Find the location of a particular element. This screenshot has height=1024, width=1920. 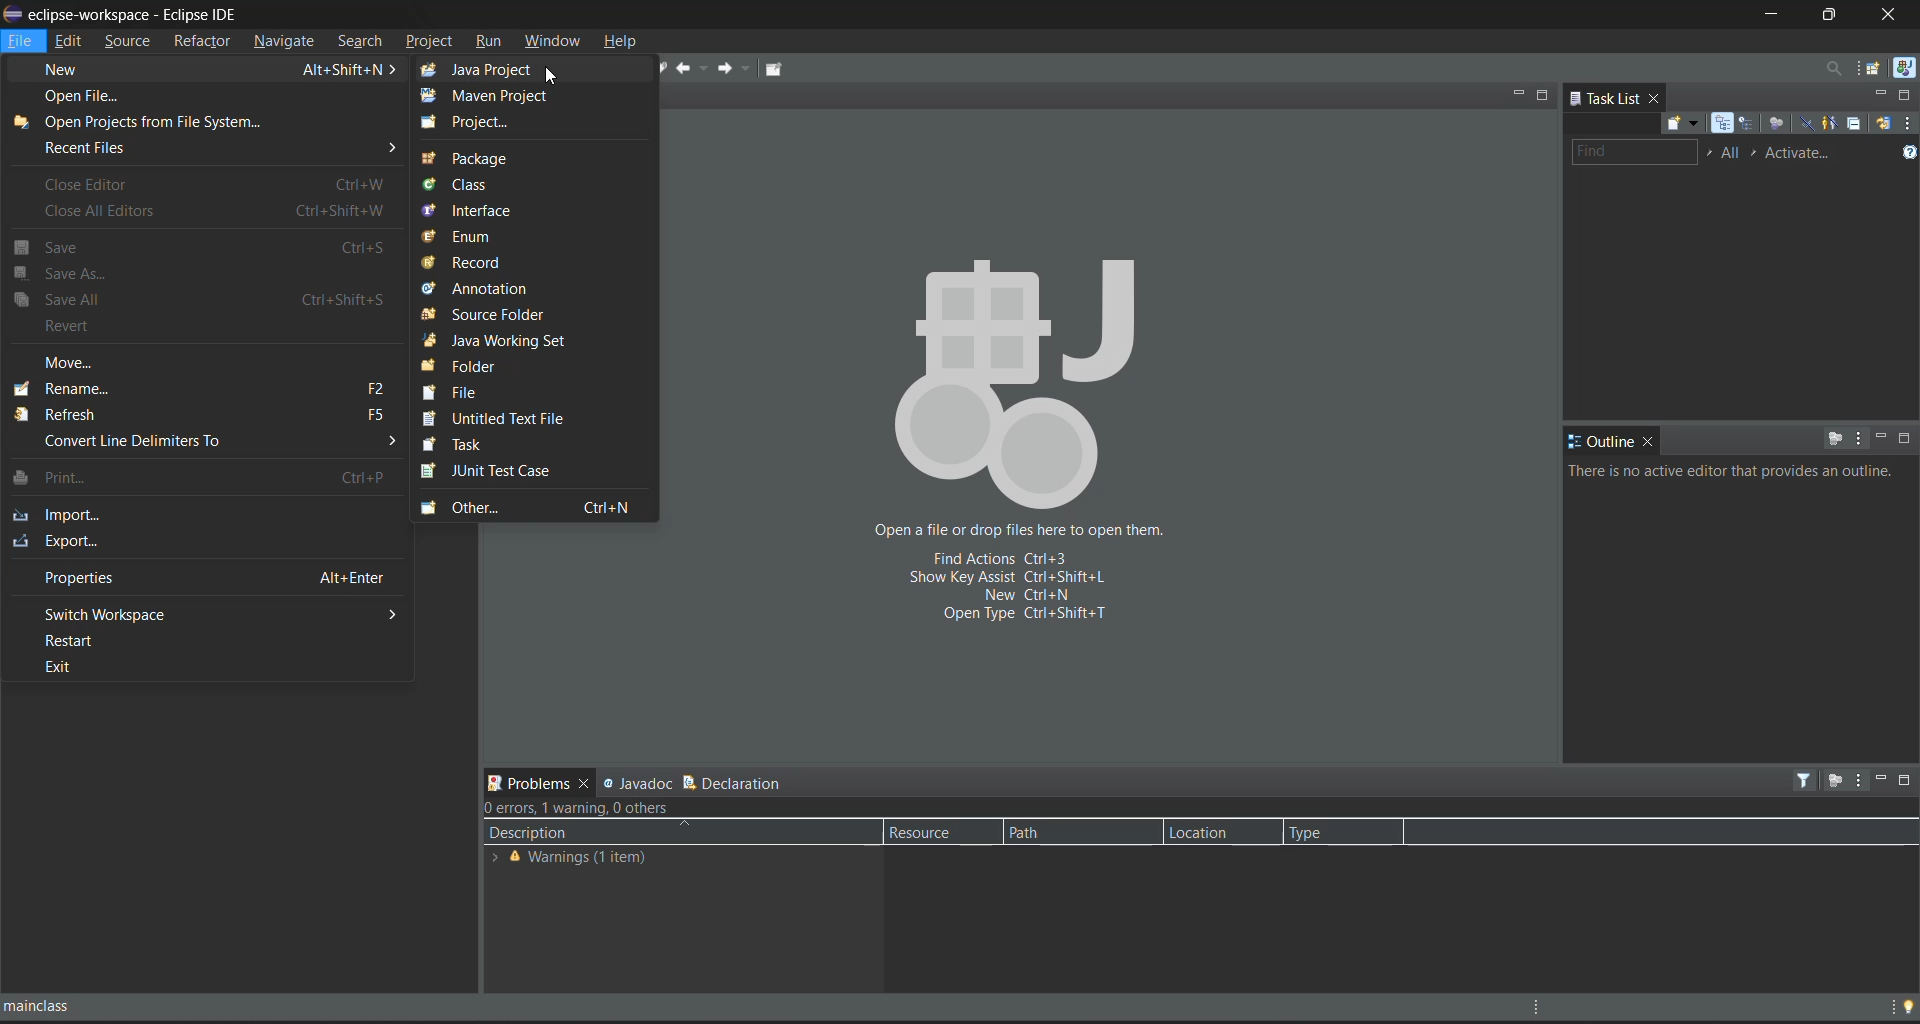

eclipse-workspace - Eclipse IDE is located at coordinates (125, 12).